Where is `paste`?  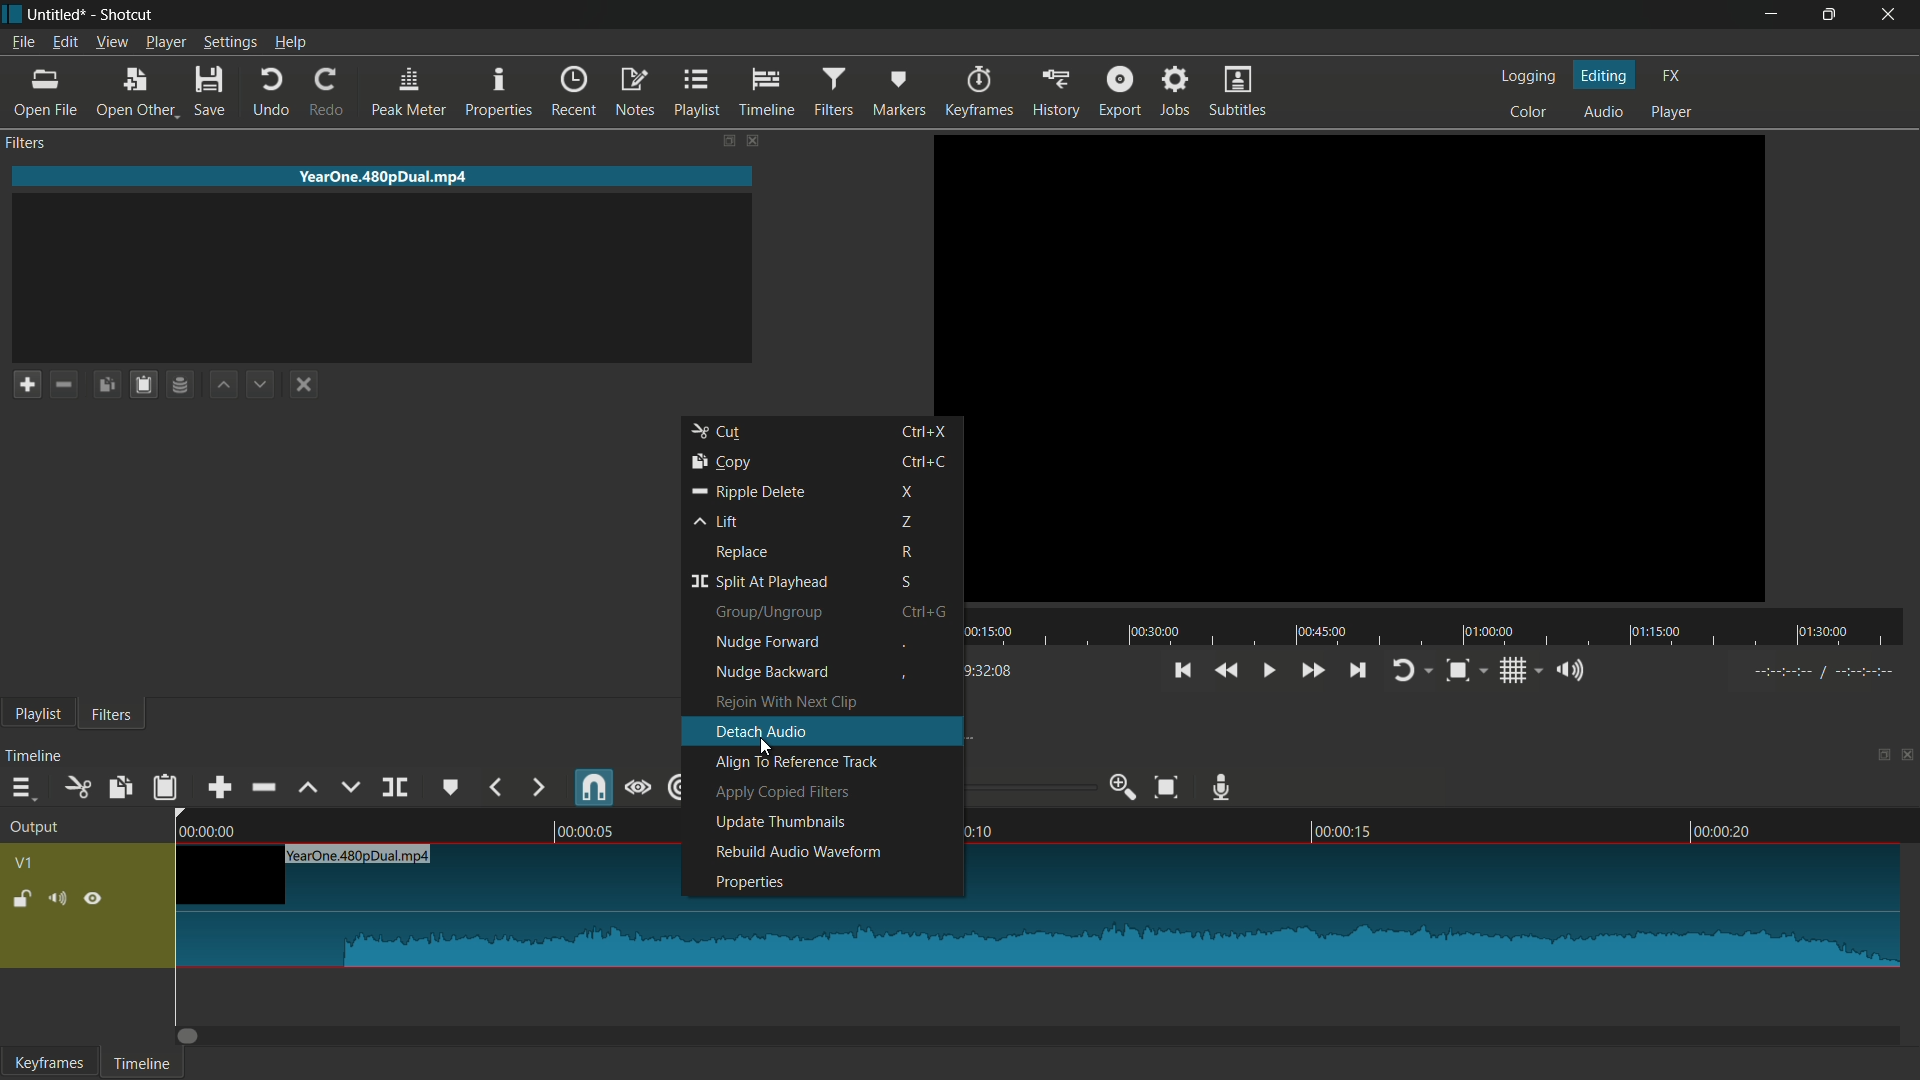
paste is located at coordinates (165, 788).